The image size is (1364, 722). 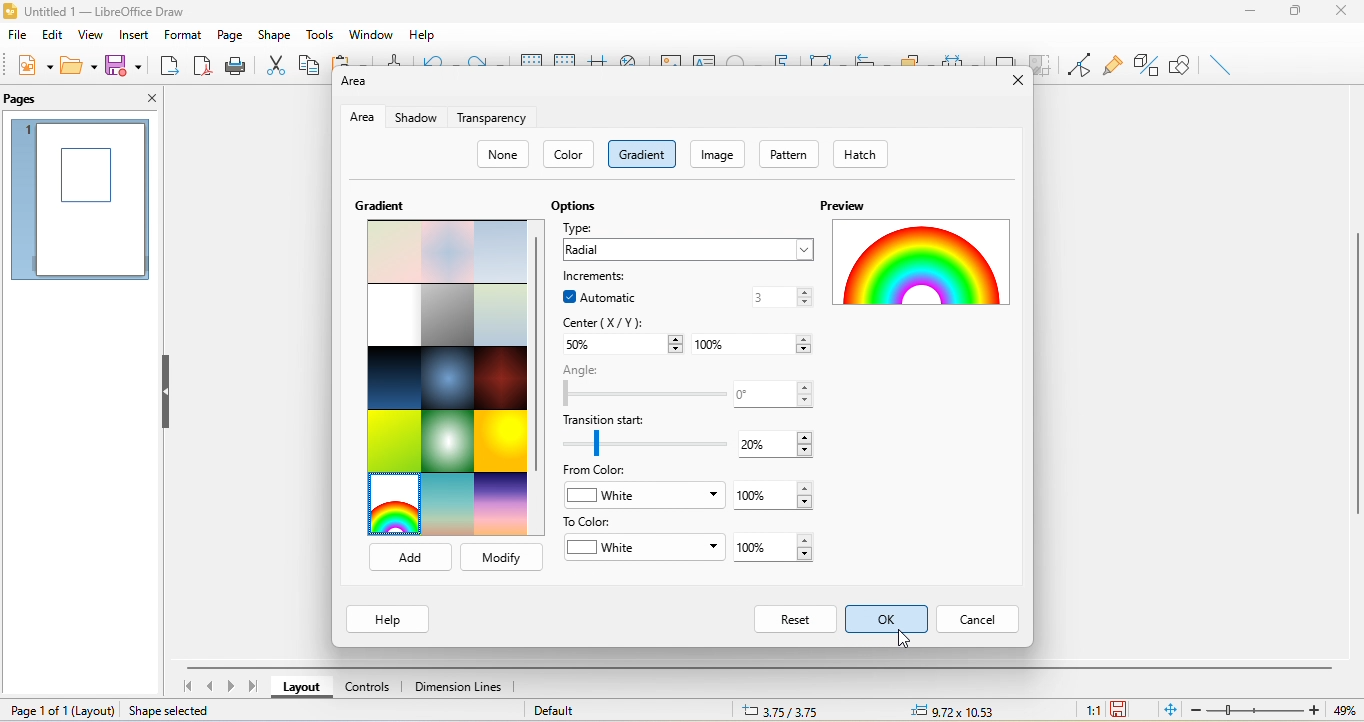 I want to click on zoom, so click(x=1278, y=710).